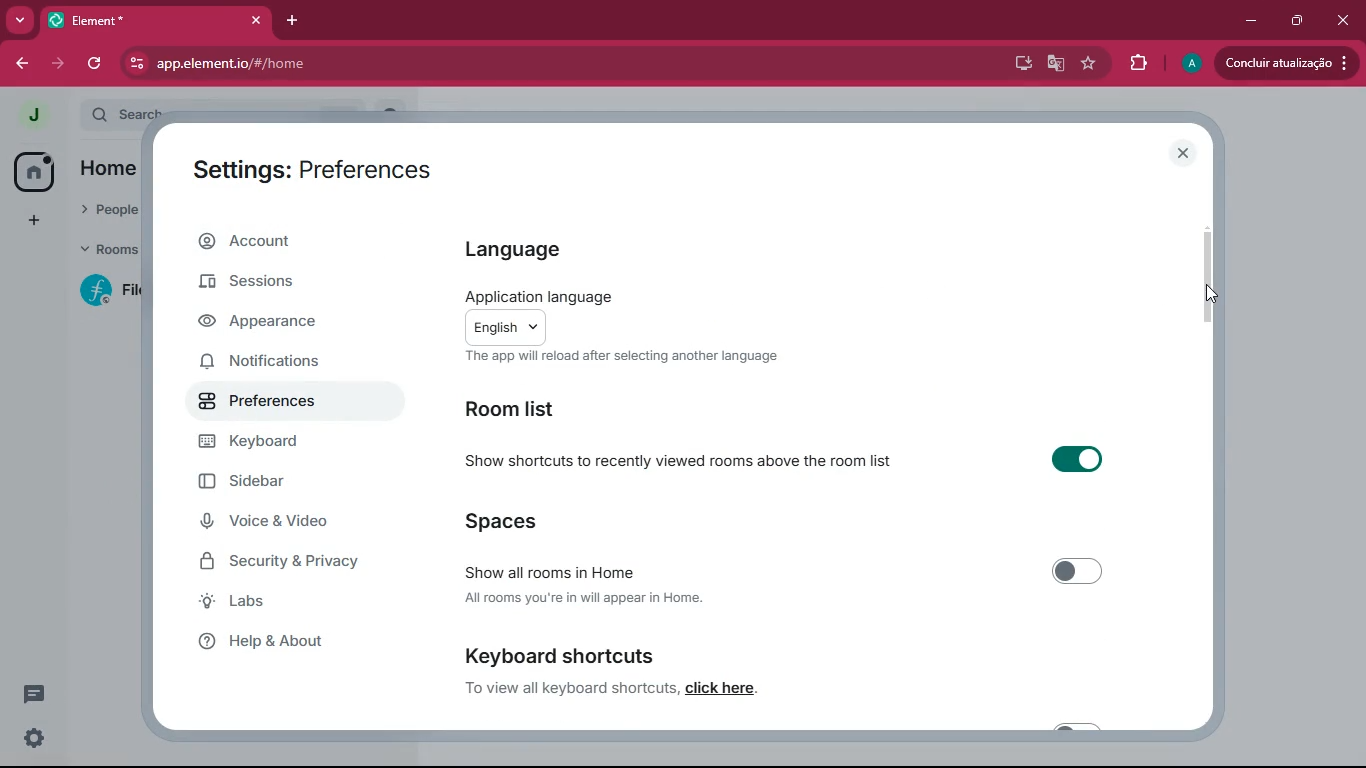 This screenshot has width=1366, height=768. What do you see at coordinates (1284, 62) in the screenshot?
I see `update` at bounding box center [1284, 62].